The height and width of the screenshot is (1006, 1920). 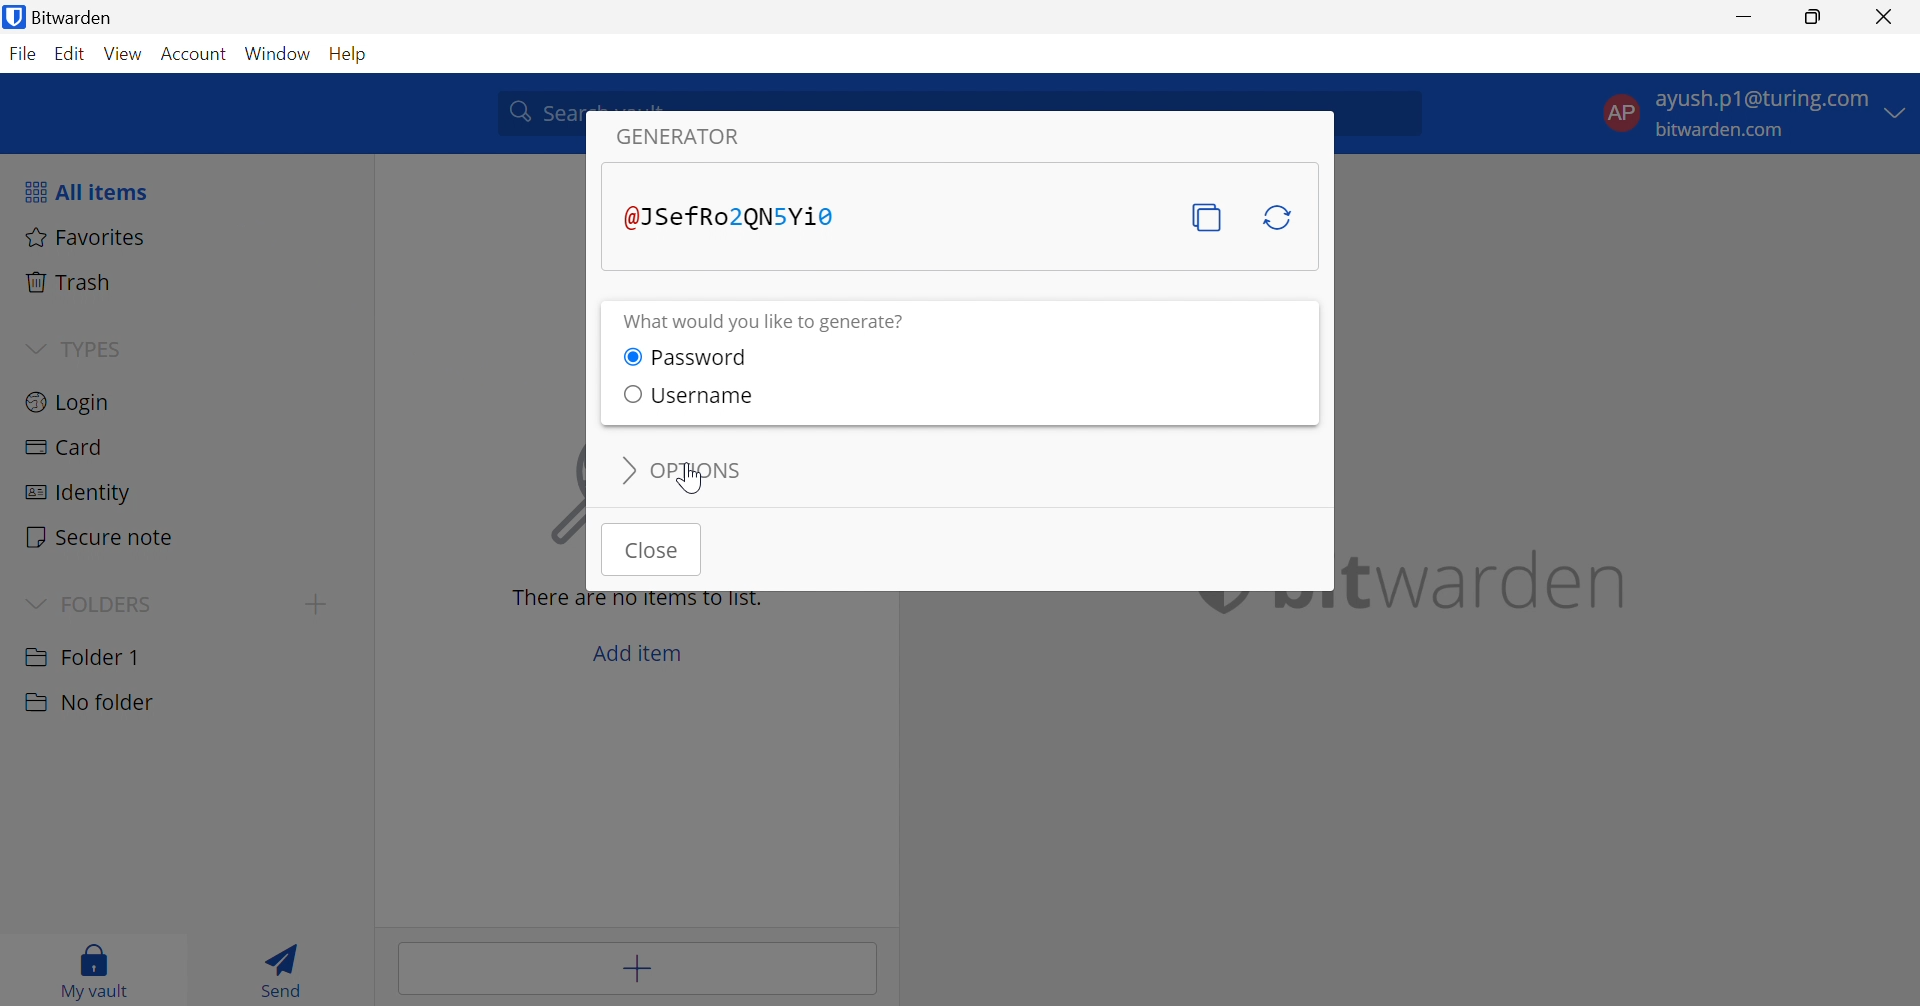 What do you see at coordinates (1281, 220) in the screenshot?
I see `Regenerate password` at bounding box center [1281, 220].